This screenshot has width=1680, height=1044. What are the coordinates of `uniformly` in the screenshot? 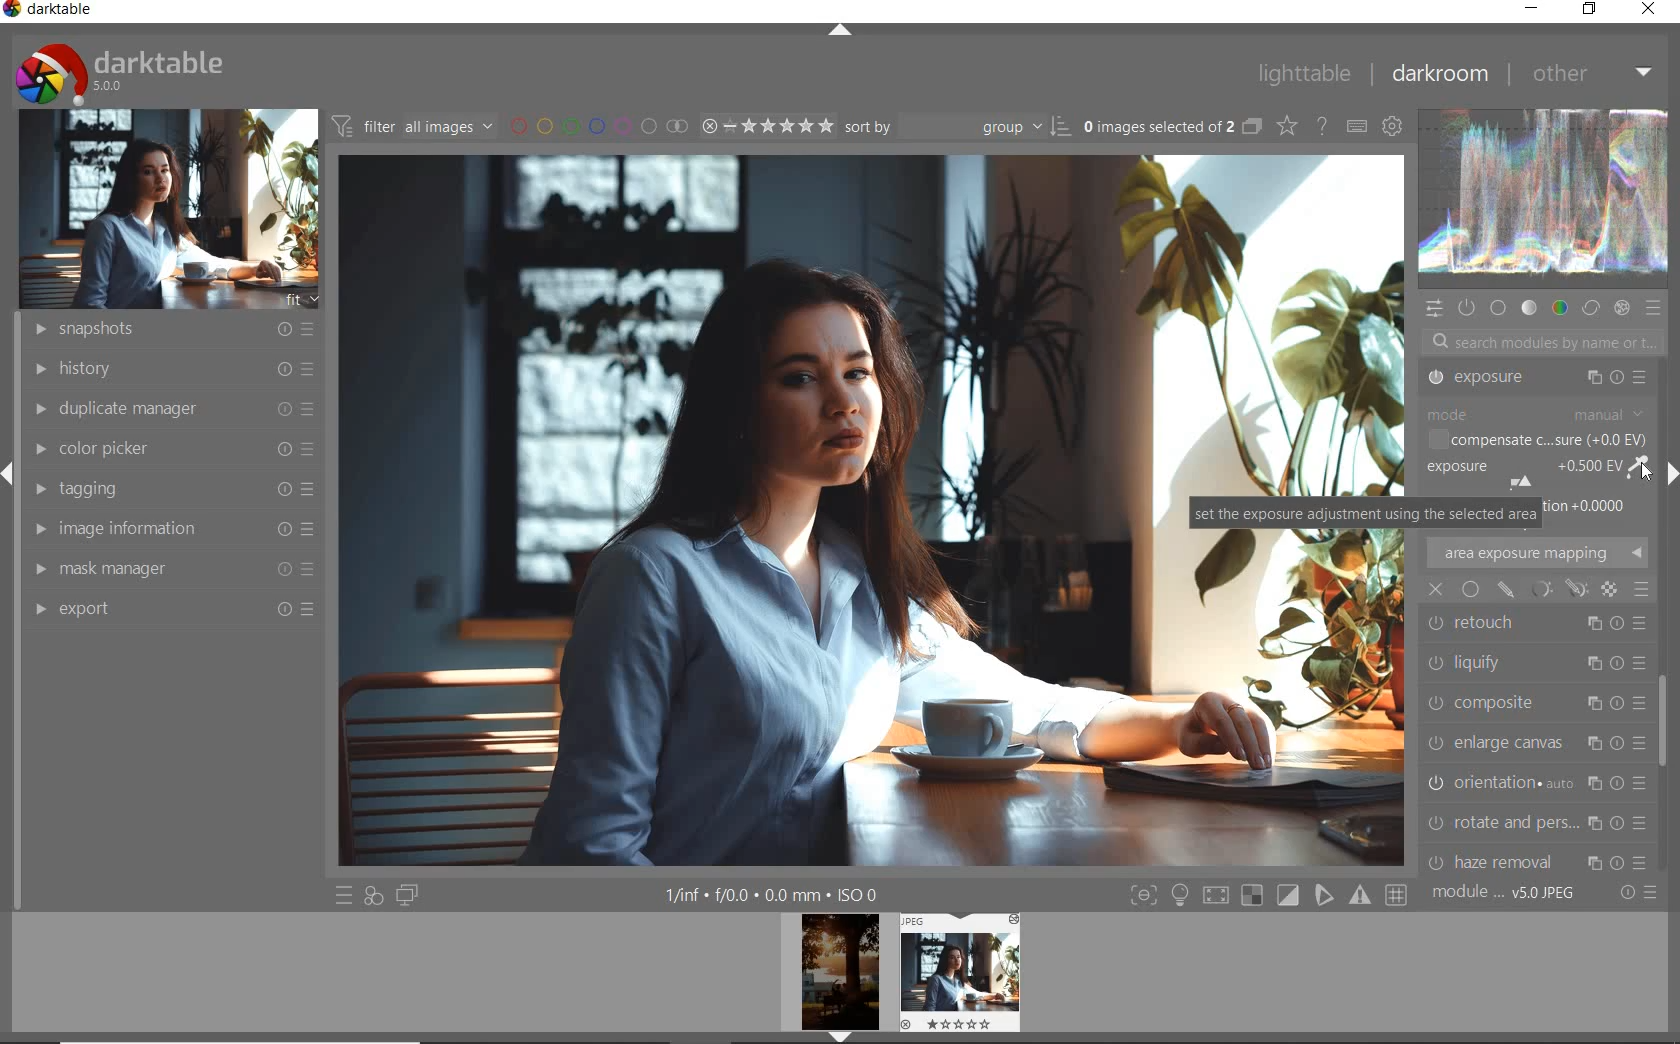 It's located at (1470, 590).